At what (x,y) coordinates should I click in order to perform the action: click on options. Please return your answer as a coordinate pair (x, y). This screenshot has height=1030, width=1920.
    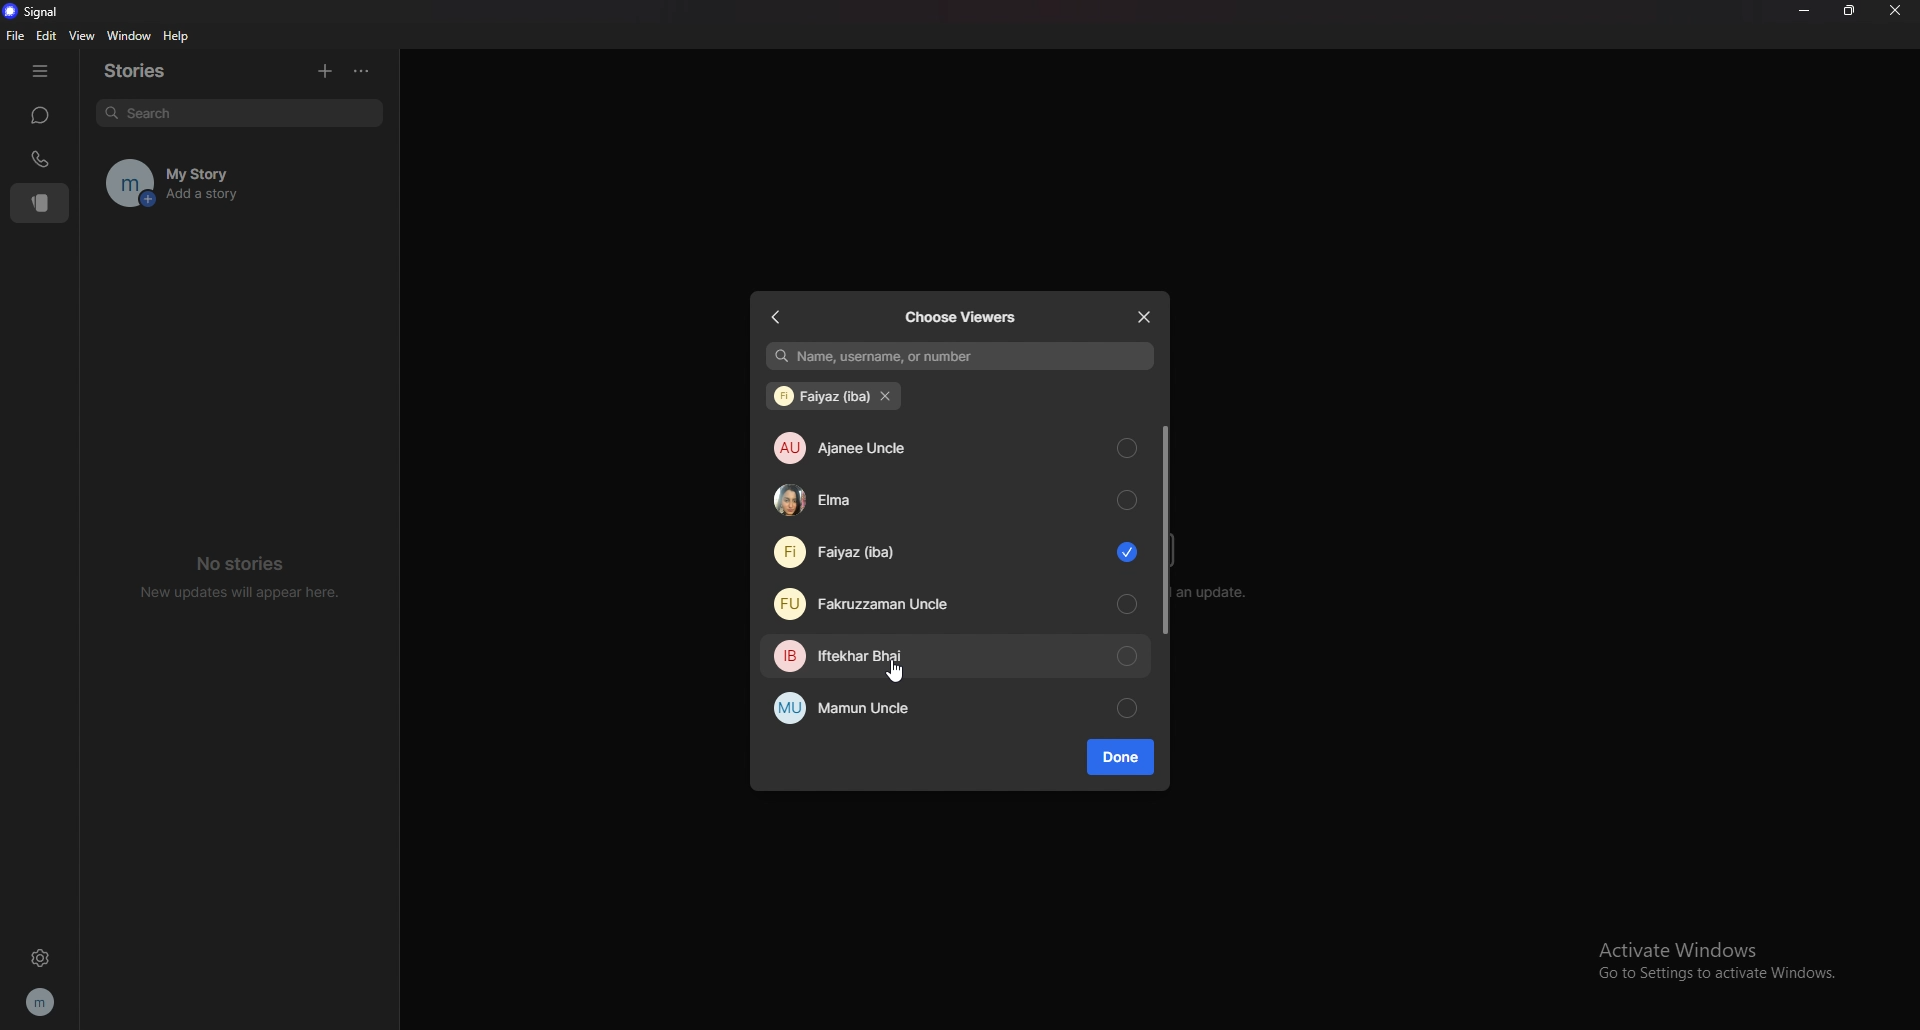
    Looking at the image, I should click on (366, 69).